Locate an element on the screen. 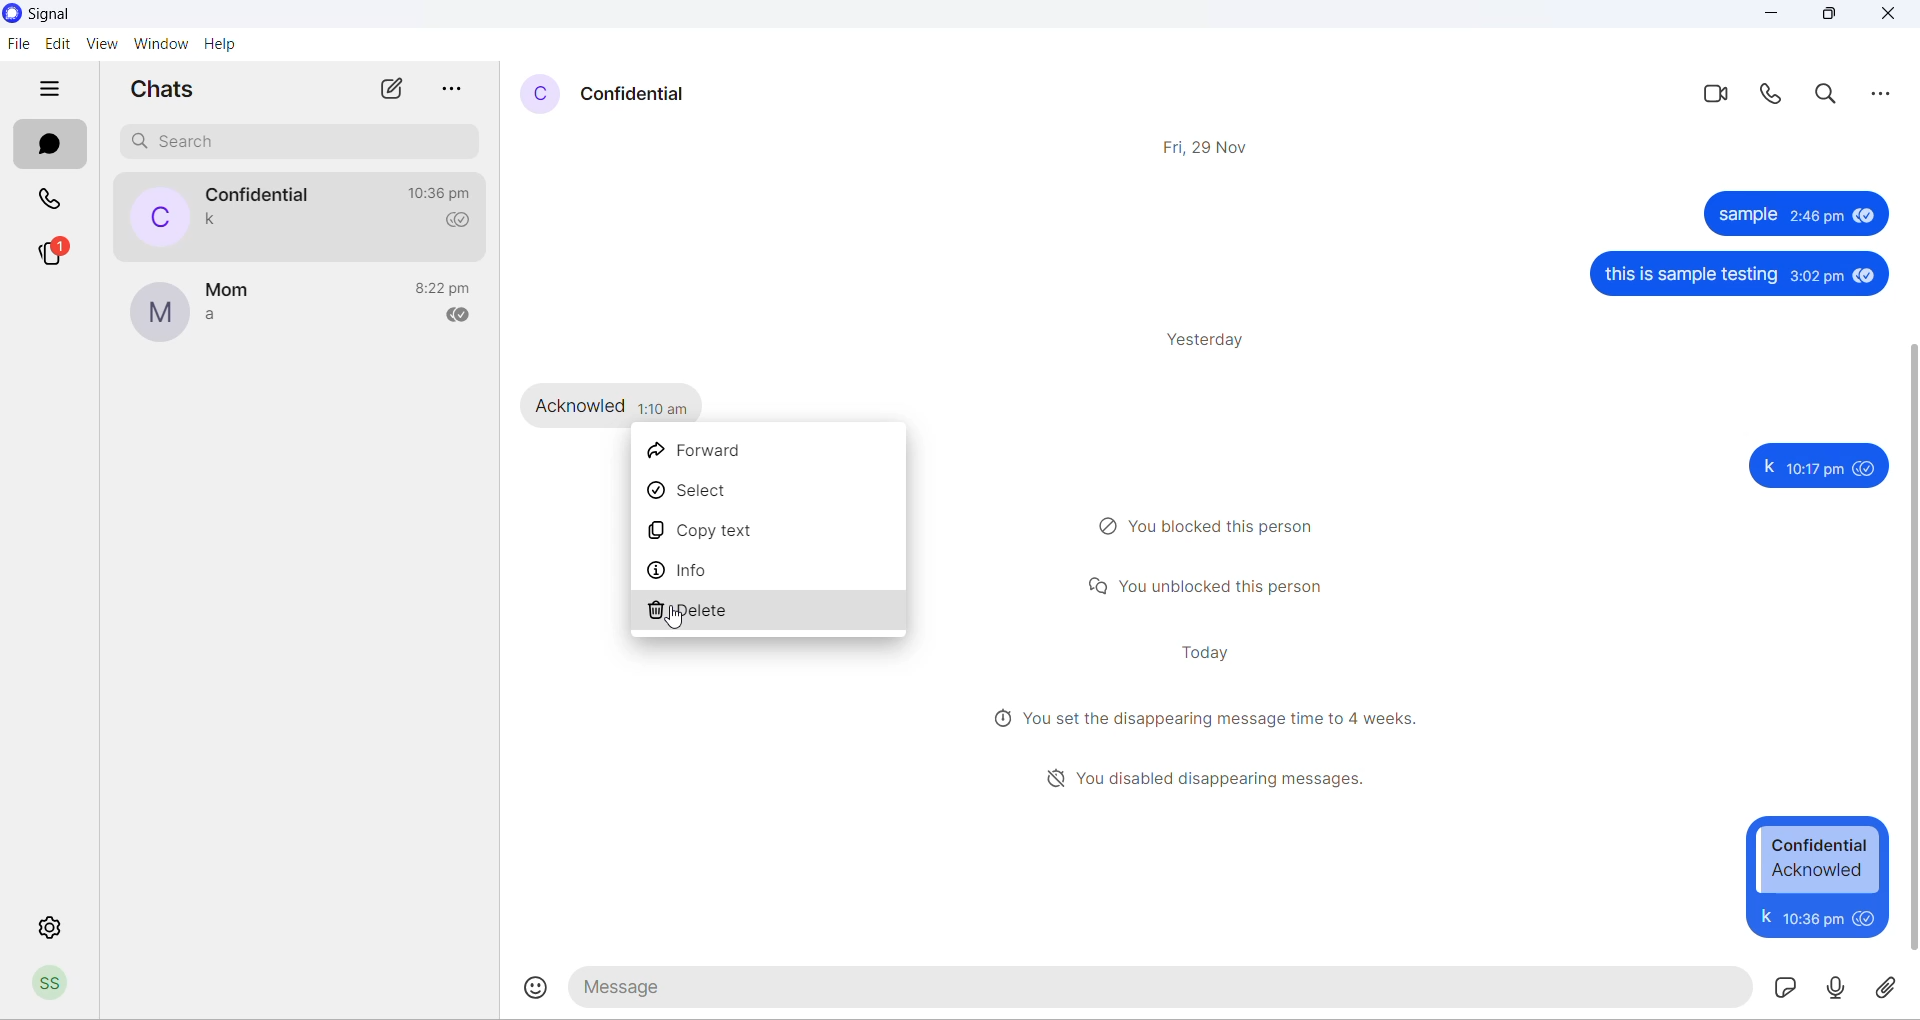  profile picture is located at coordinates (160, 216).